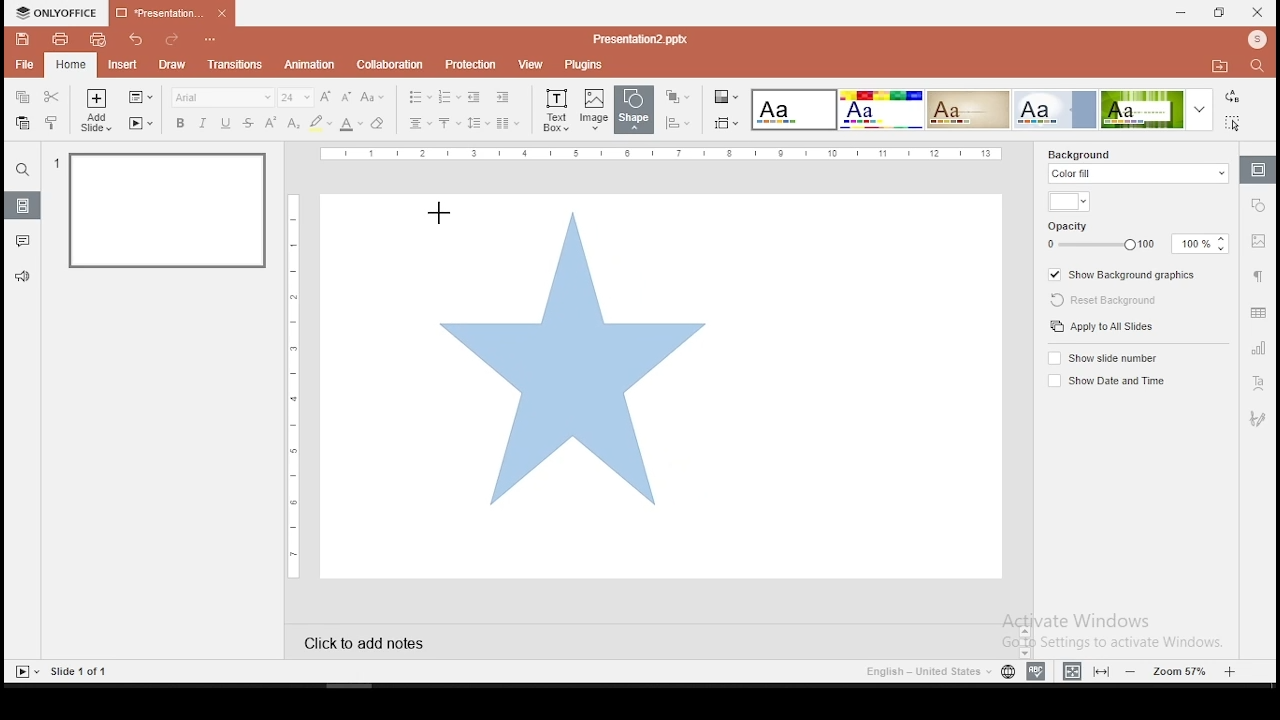  Describe the element at coordinates (138, 39) in the screenshot. I see `undo` at that location.